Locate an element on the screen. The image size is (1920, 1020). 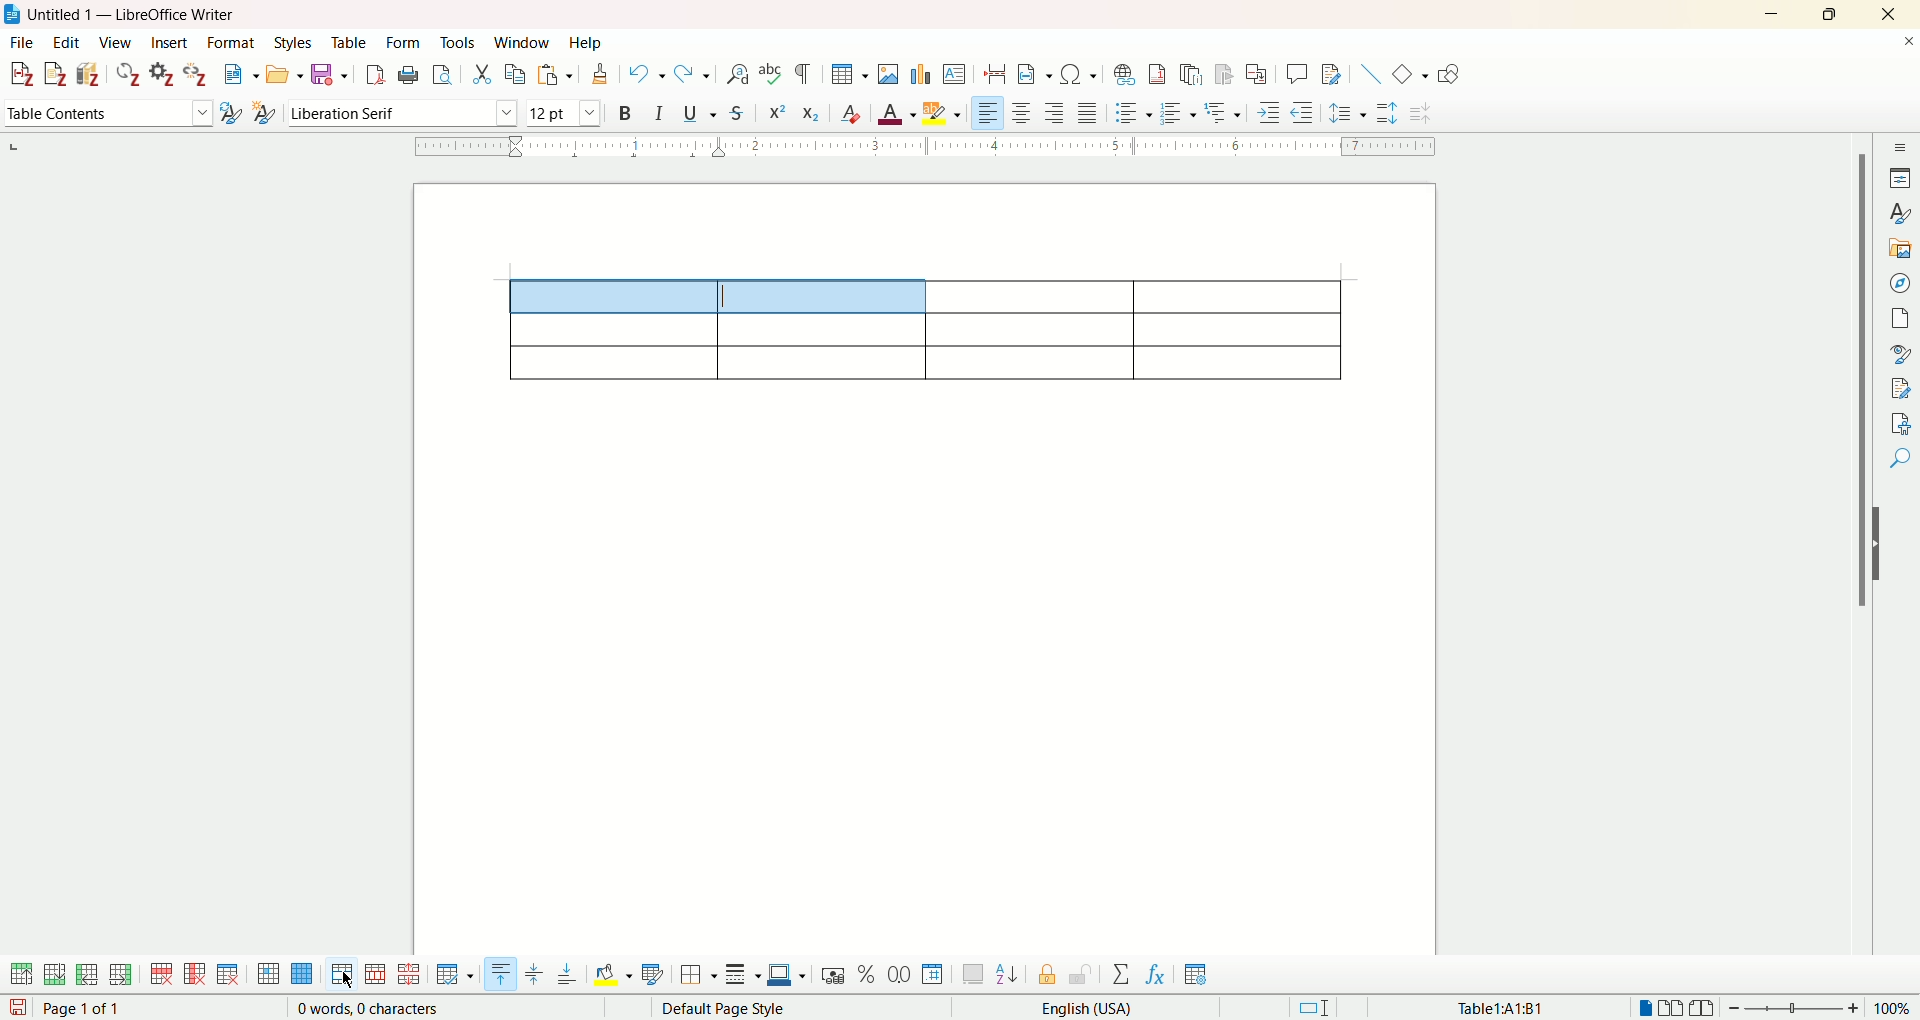
align left is located at coordinates (985, 112).